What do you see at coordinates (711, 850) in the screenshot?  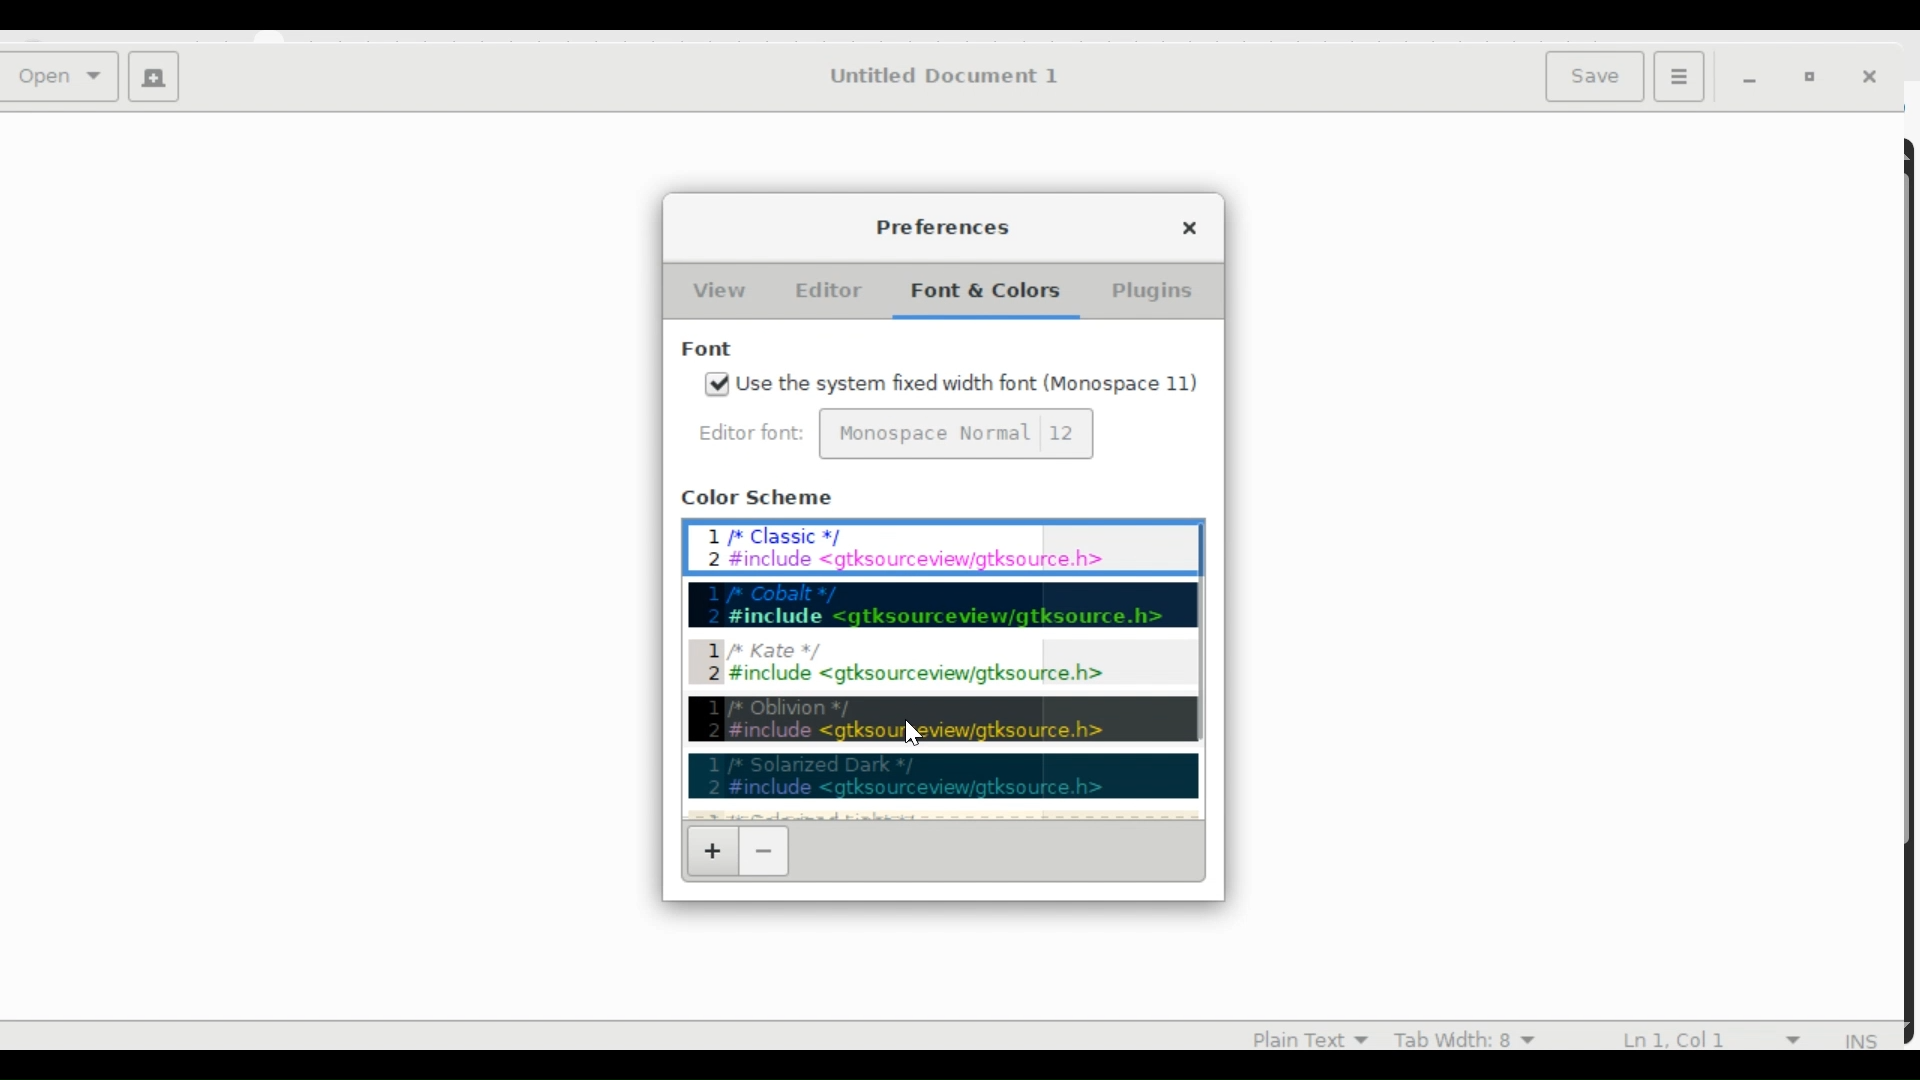 I see `Add a new color scheme` at bounding box center [711, 850].